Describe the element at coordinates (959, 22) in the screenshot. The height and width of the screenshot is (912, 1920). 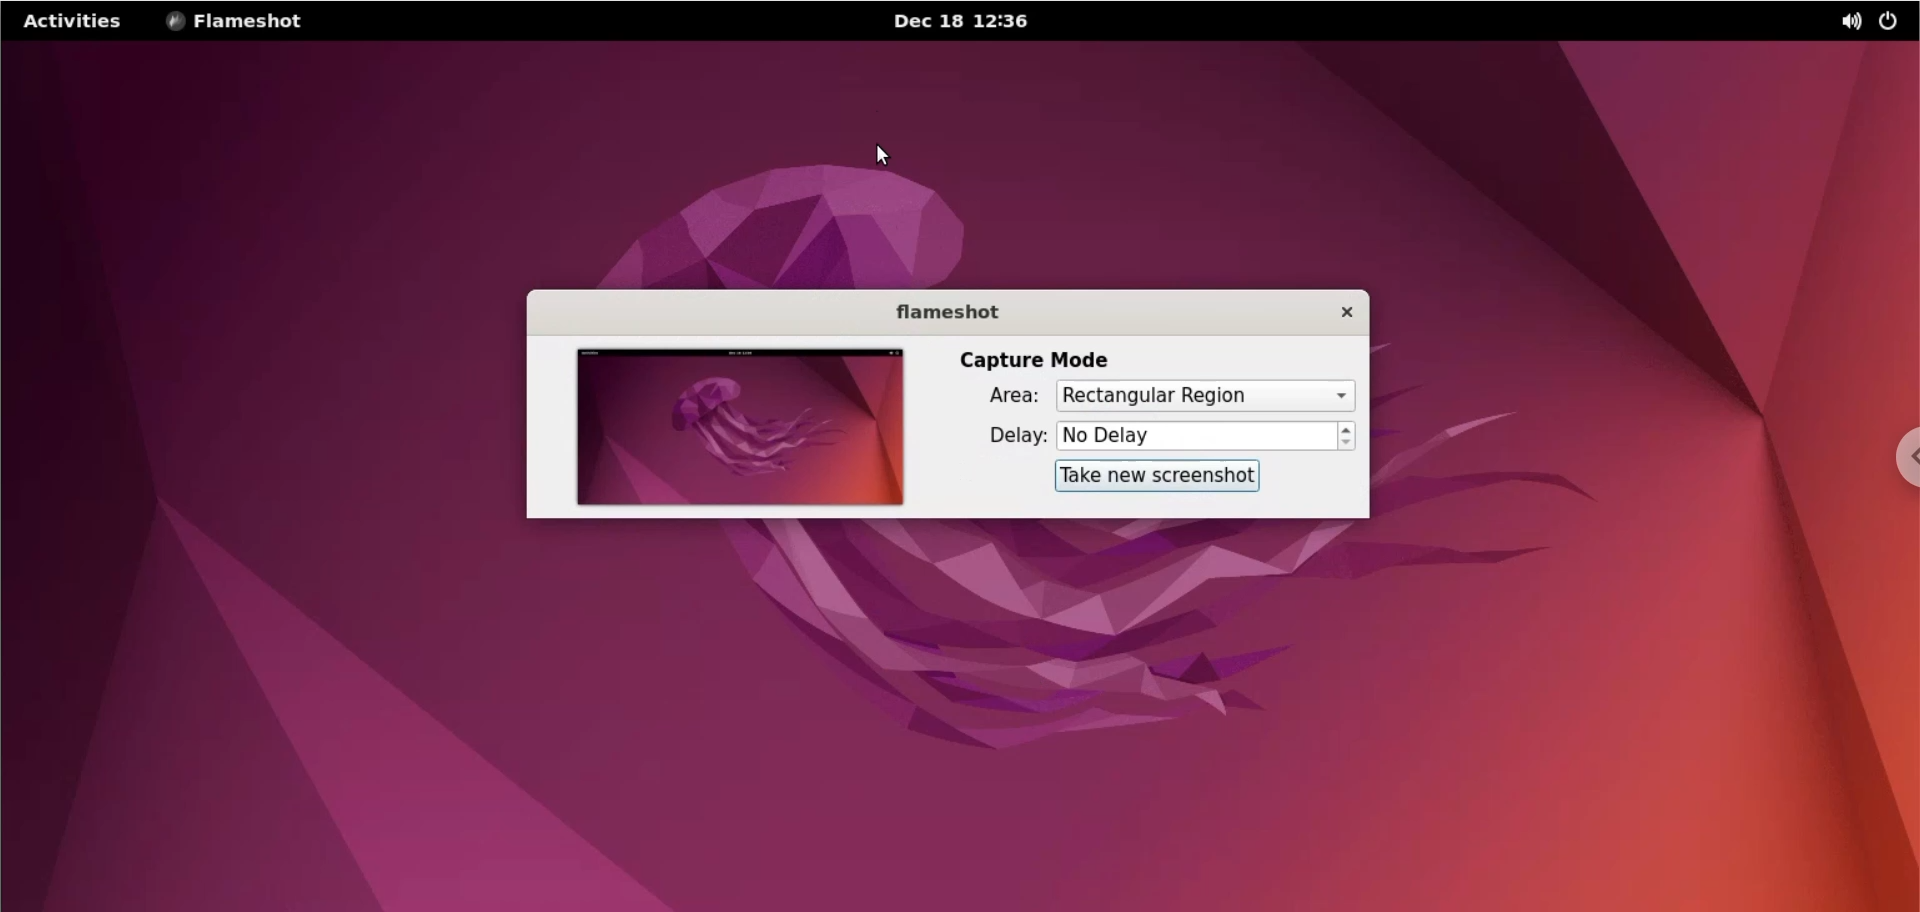
I see `date and menu` at that location.